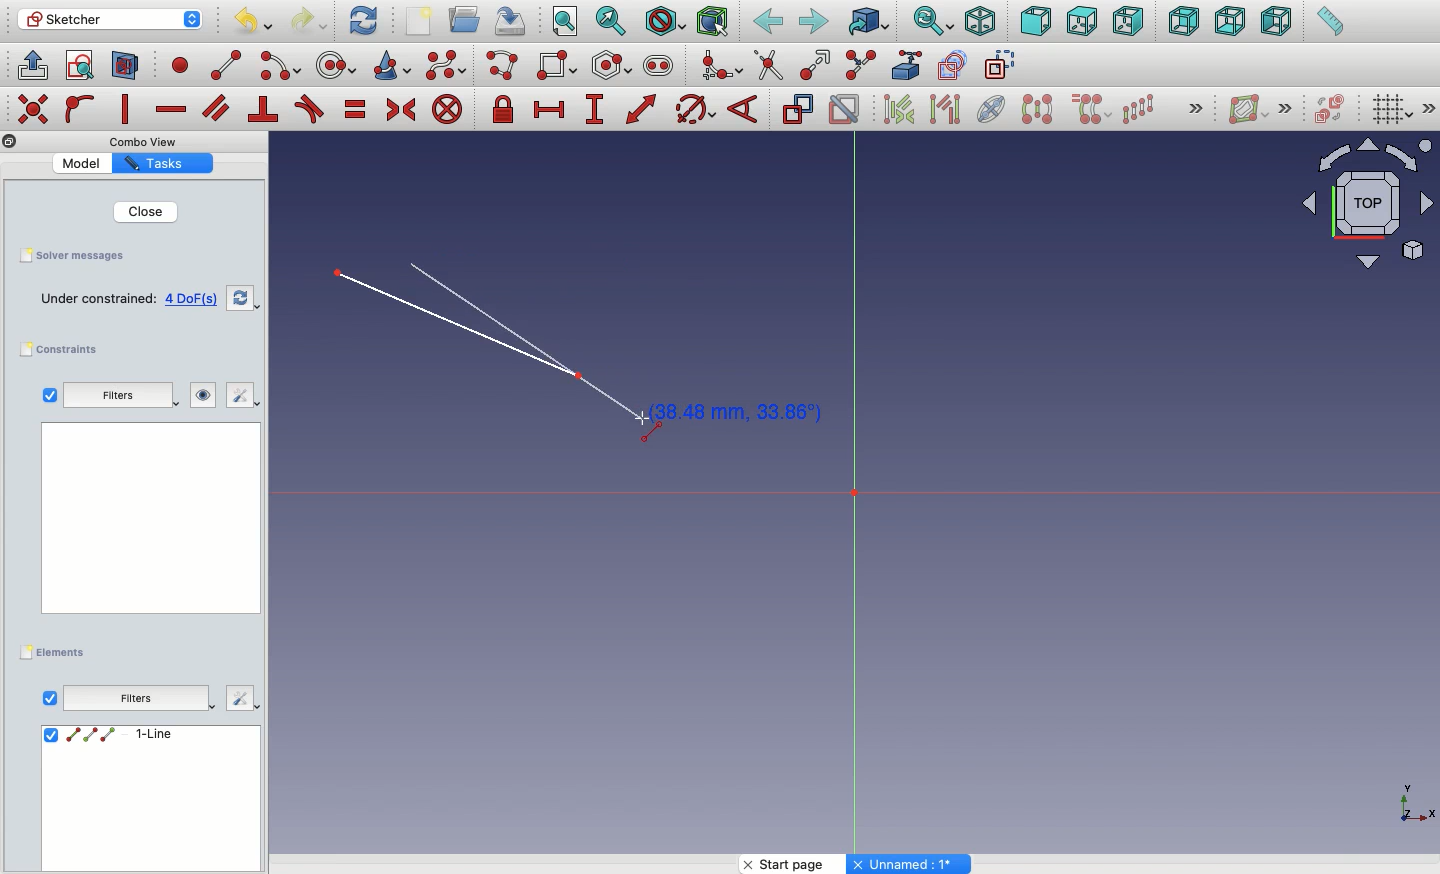 The width and height of the screenshot is (1440, 874). Describe the element at coordinates (467, 19) in the screenshot. I see `Open` at that location.